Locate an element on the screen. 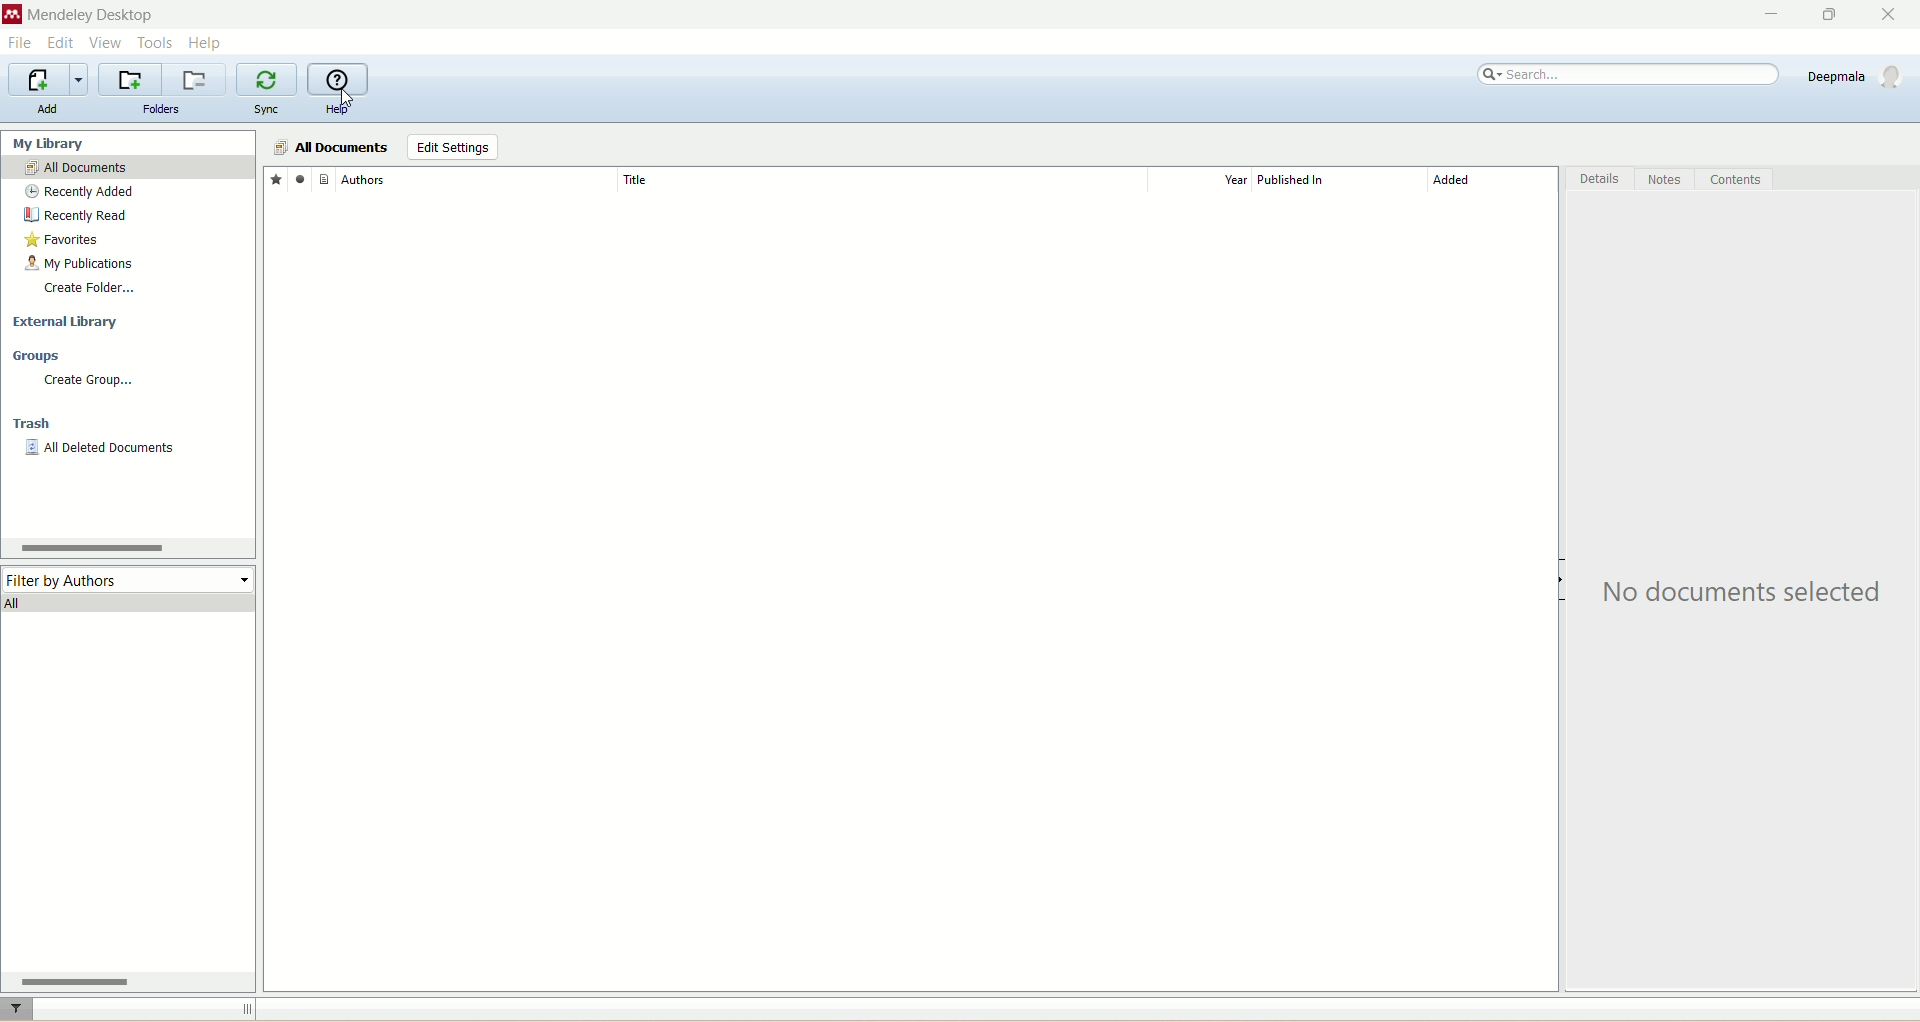 Image resolution: width=1920 pixels, height=1022 pixels. recently read is located at coordinates (77, 216).